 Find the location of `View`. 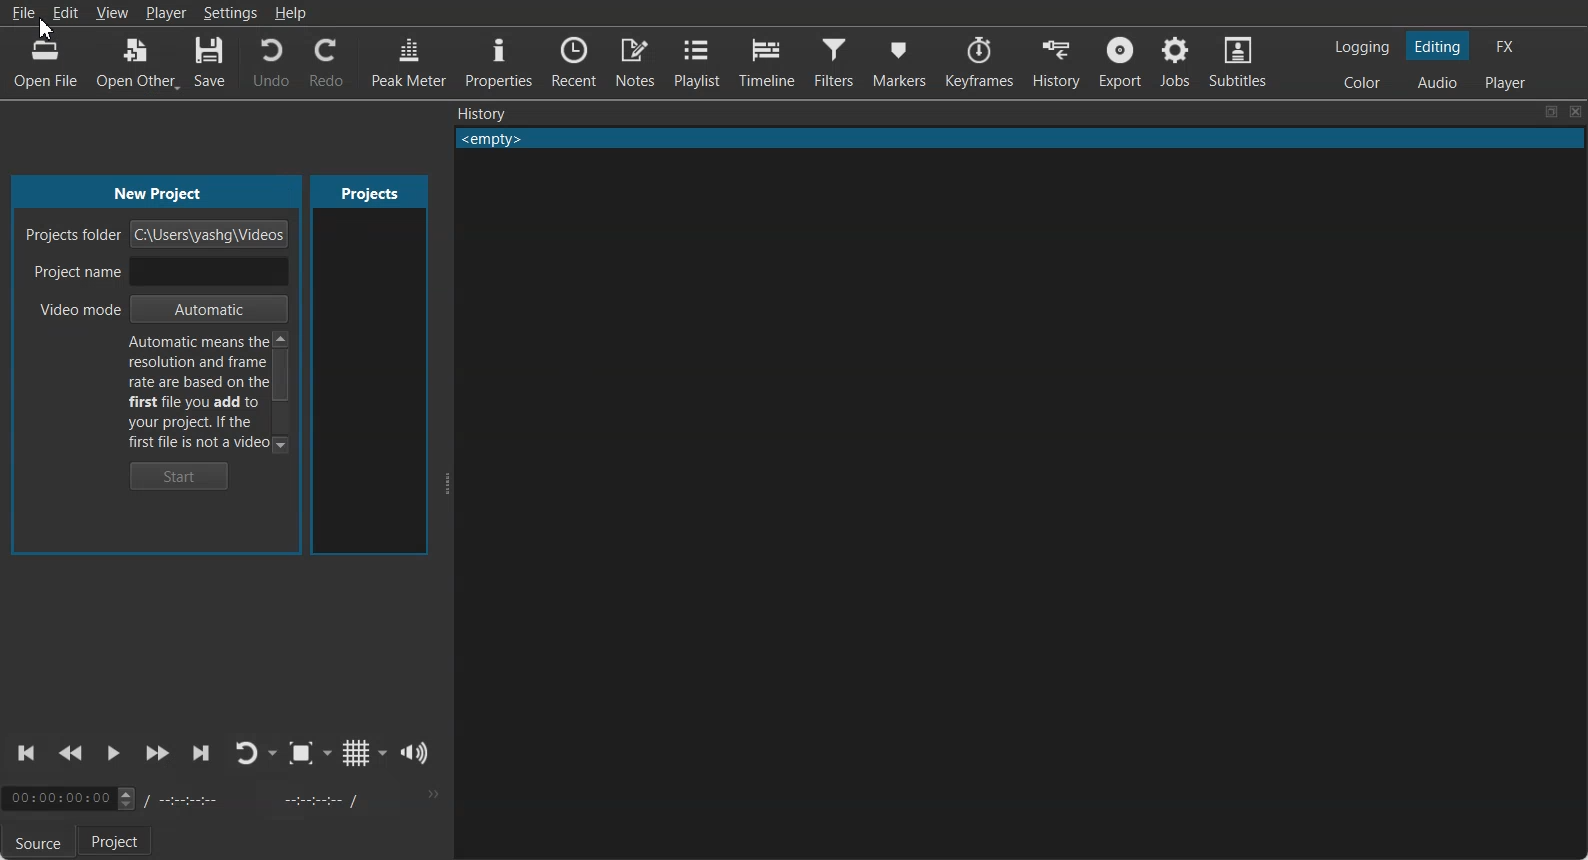

View is located at coordinates (113, 13).